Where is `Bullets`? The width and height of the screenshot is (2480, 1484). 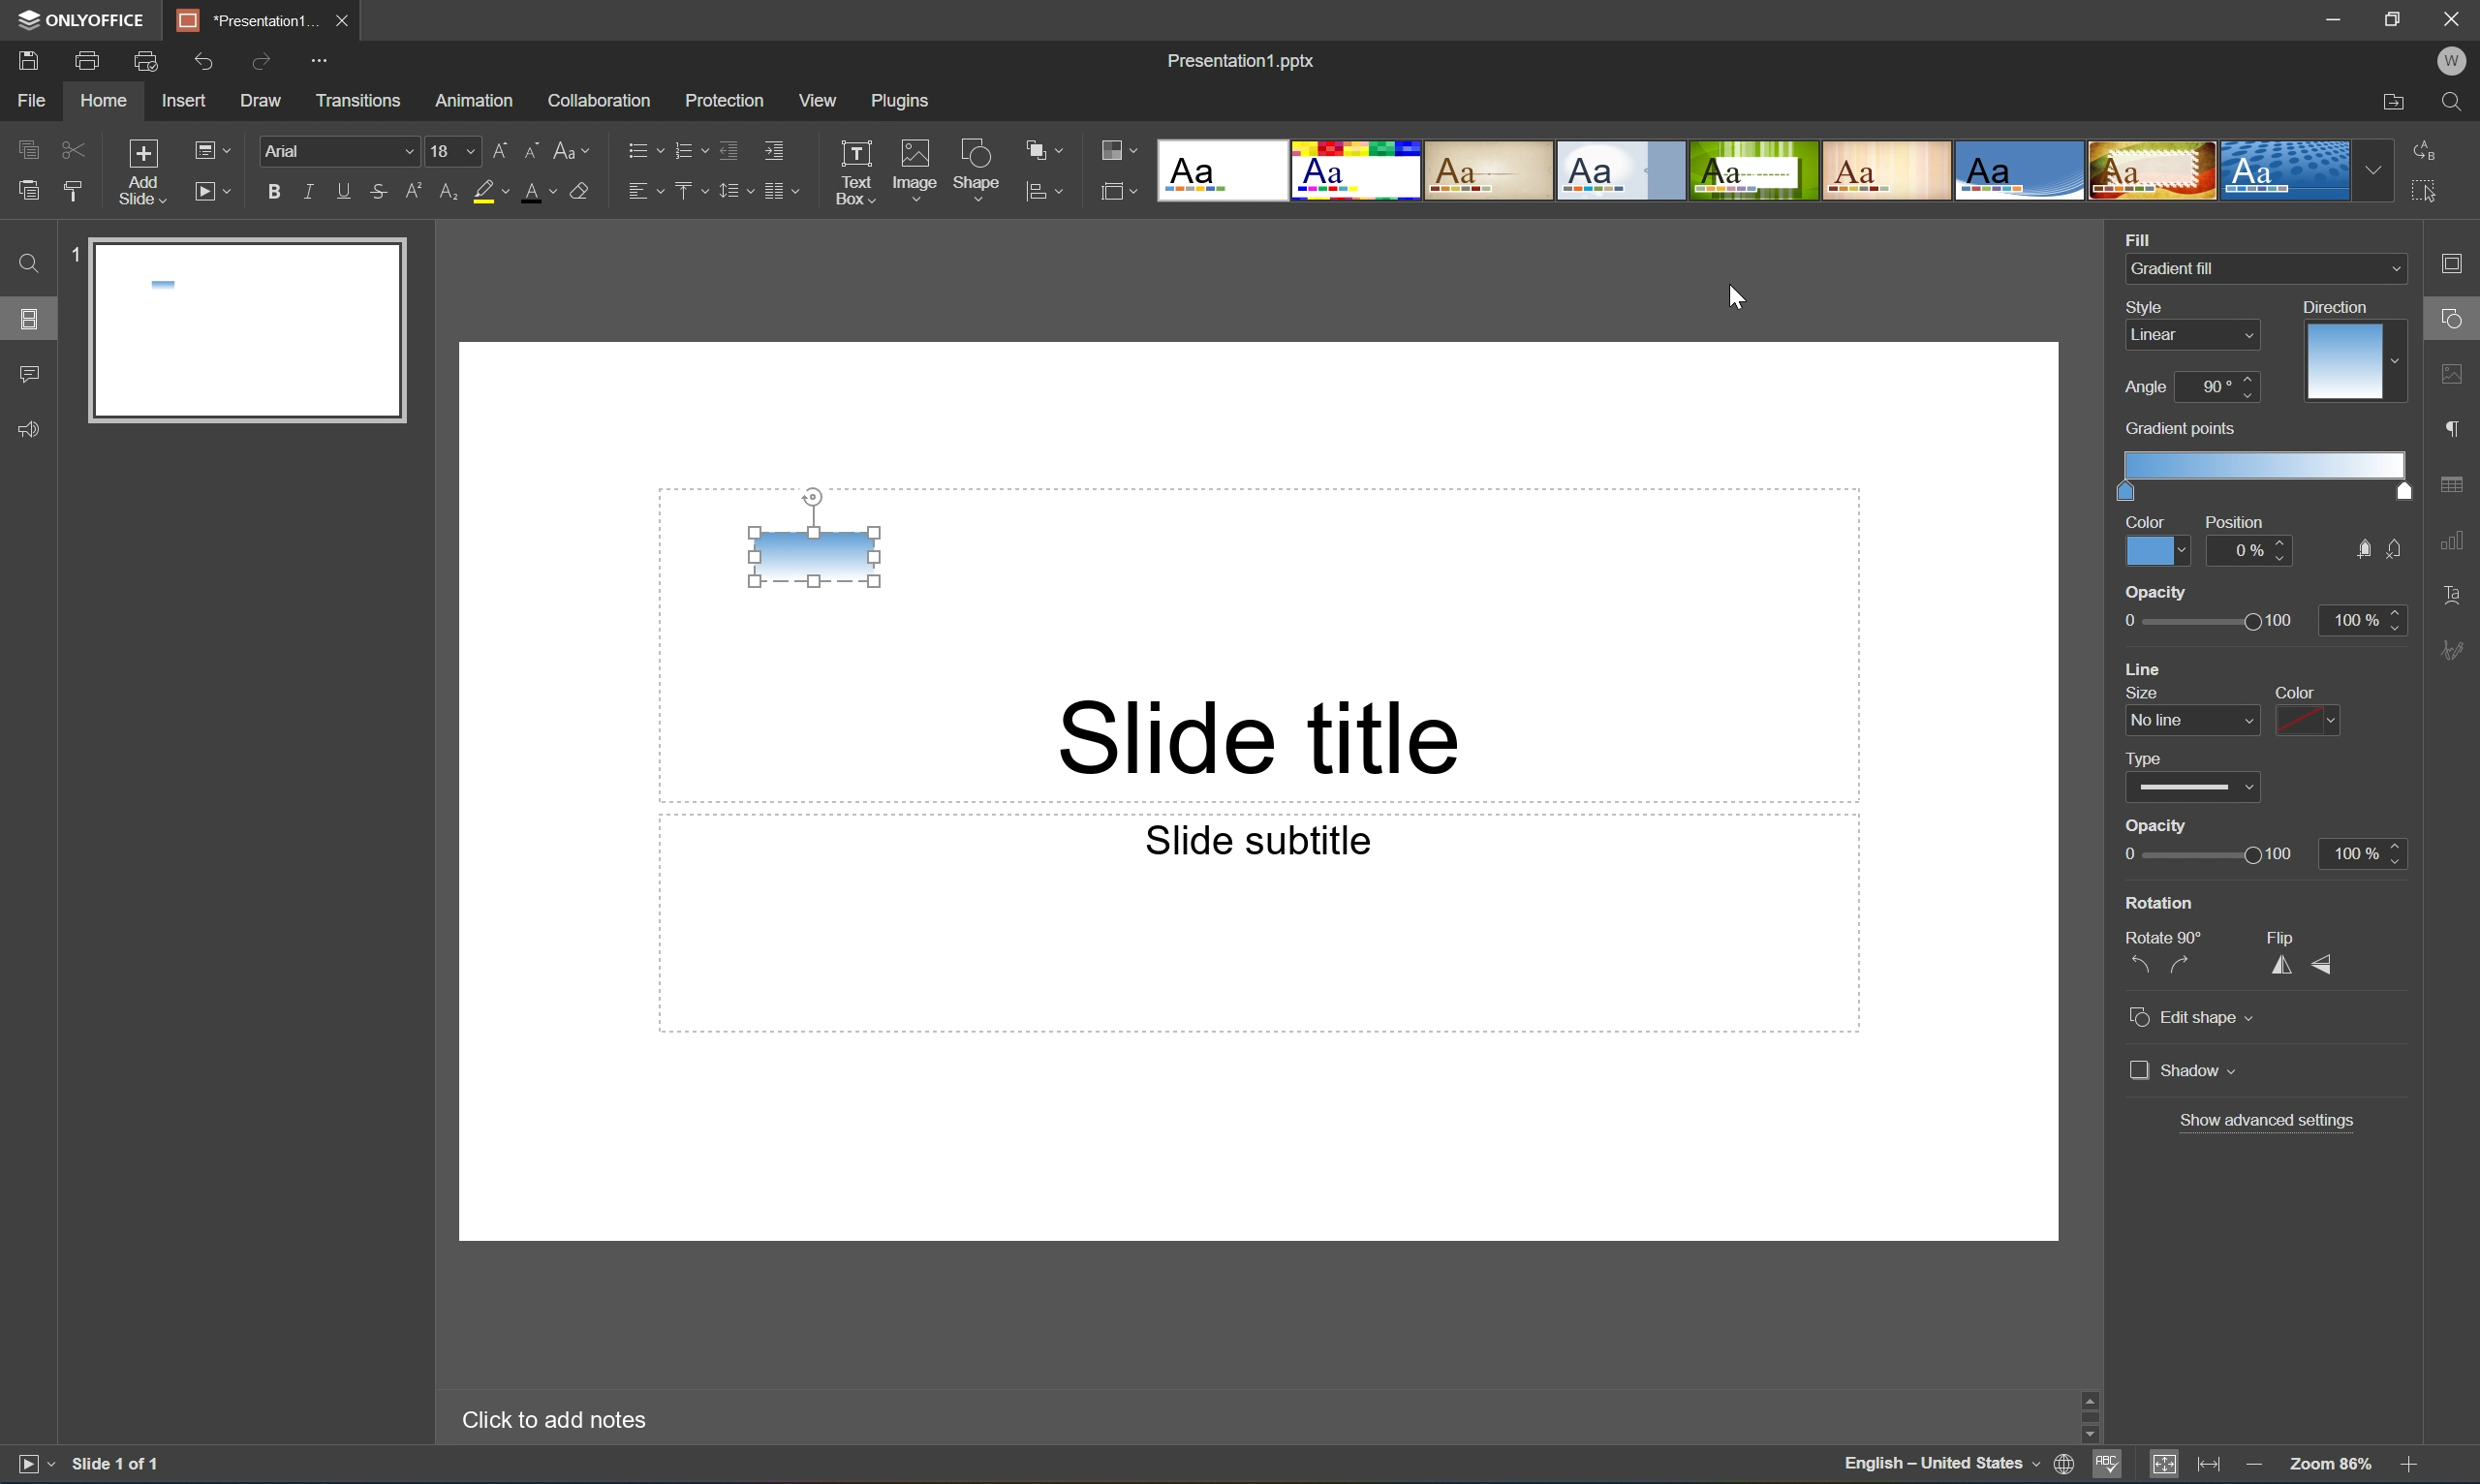 Bullets is located at coordinates (640, 147).